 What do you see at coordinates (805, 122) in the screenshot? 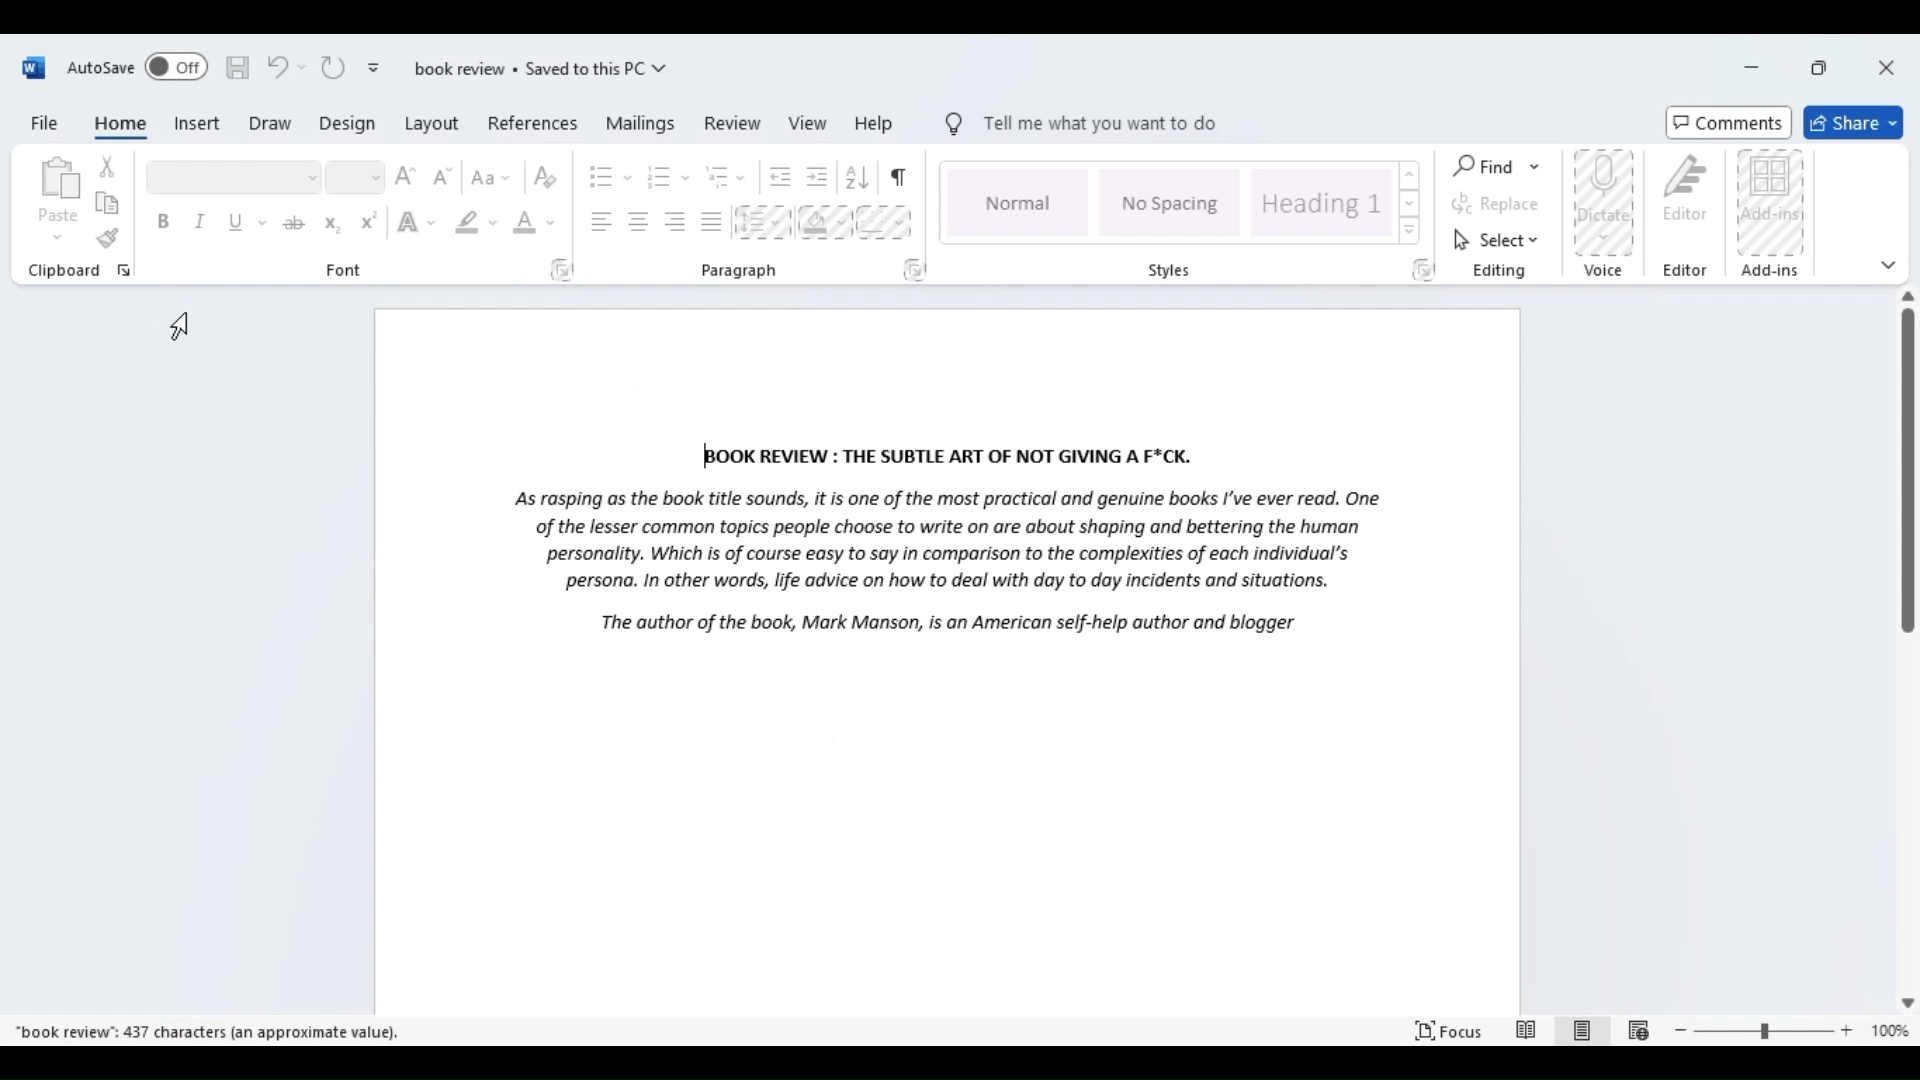
I see `View` at bounding box center [805, 122].